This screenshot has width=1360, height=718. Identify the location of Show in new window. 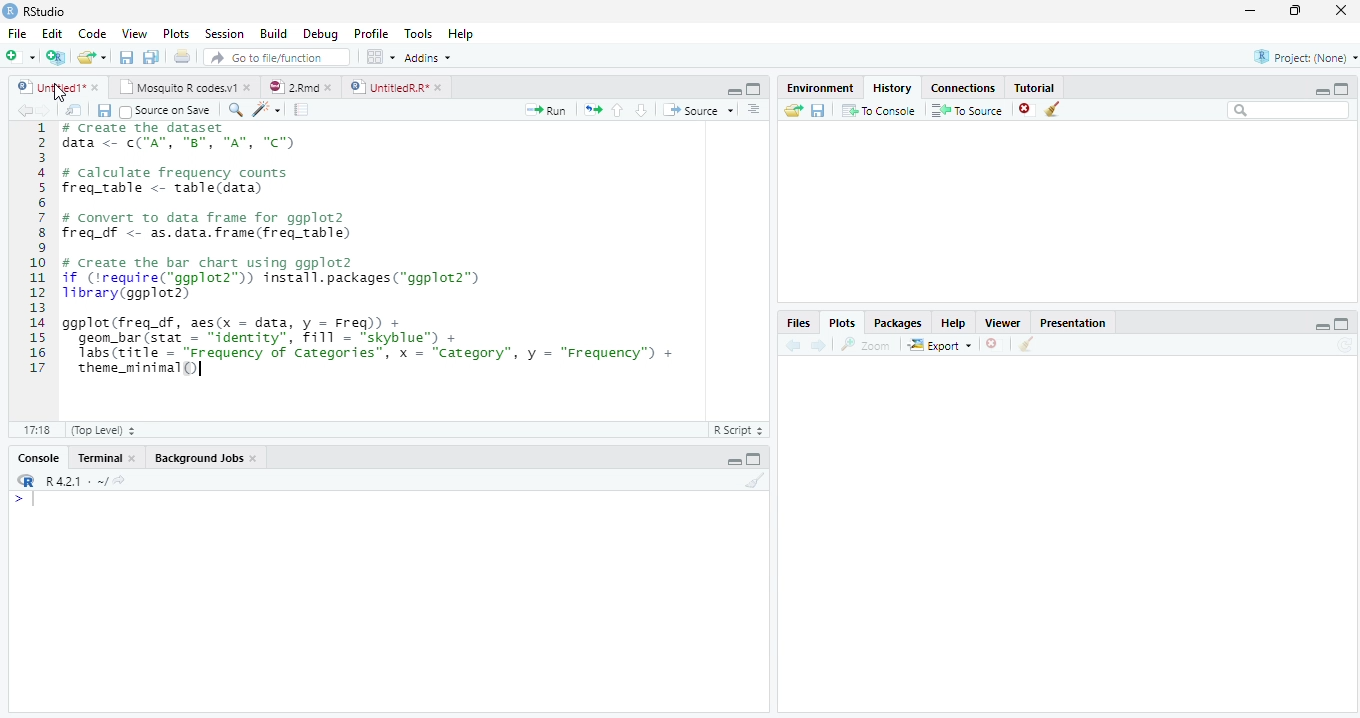
(74, 110).